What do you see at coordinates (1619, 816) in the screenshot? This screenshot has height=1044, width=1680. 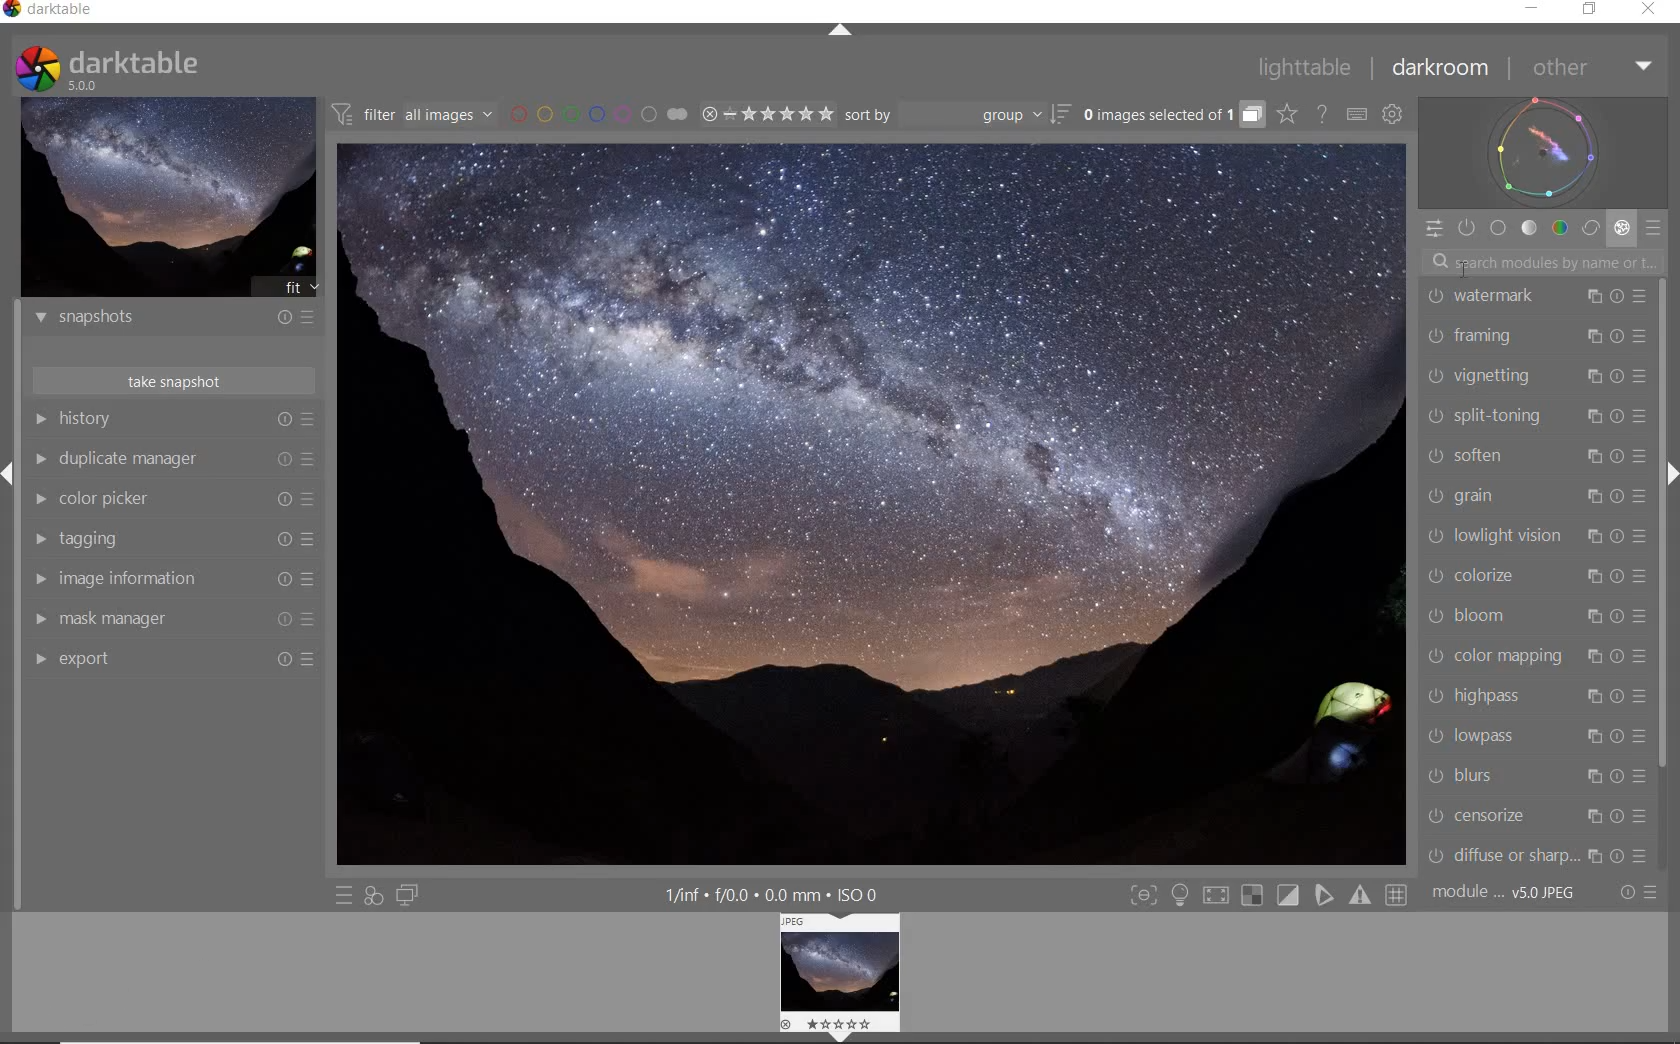 I see `reset parameters` at bounding box center [1619, 816].